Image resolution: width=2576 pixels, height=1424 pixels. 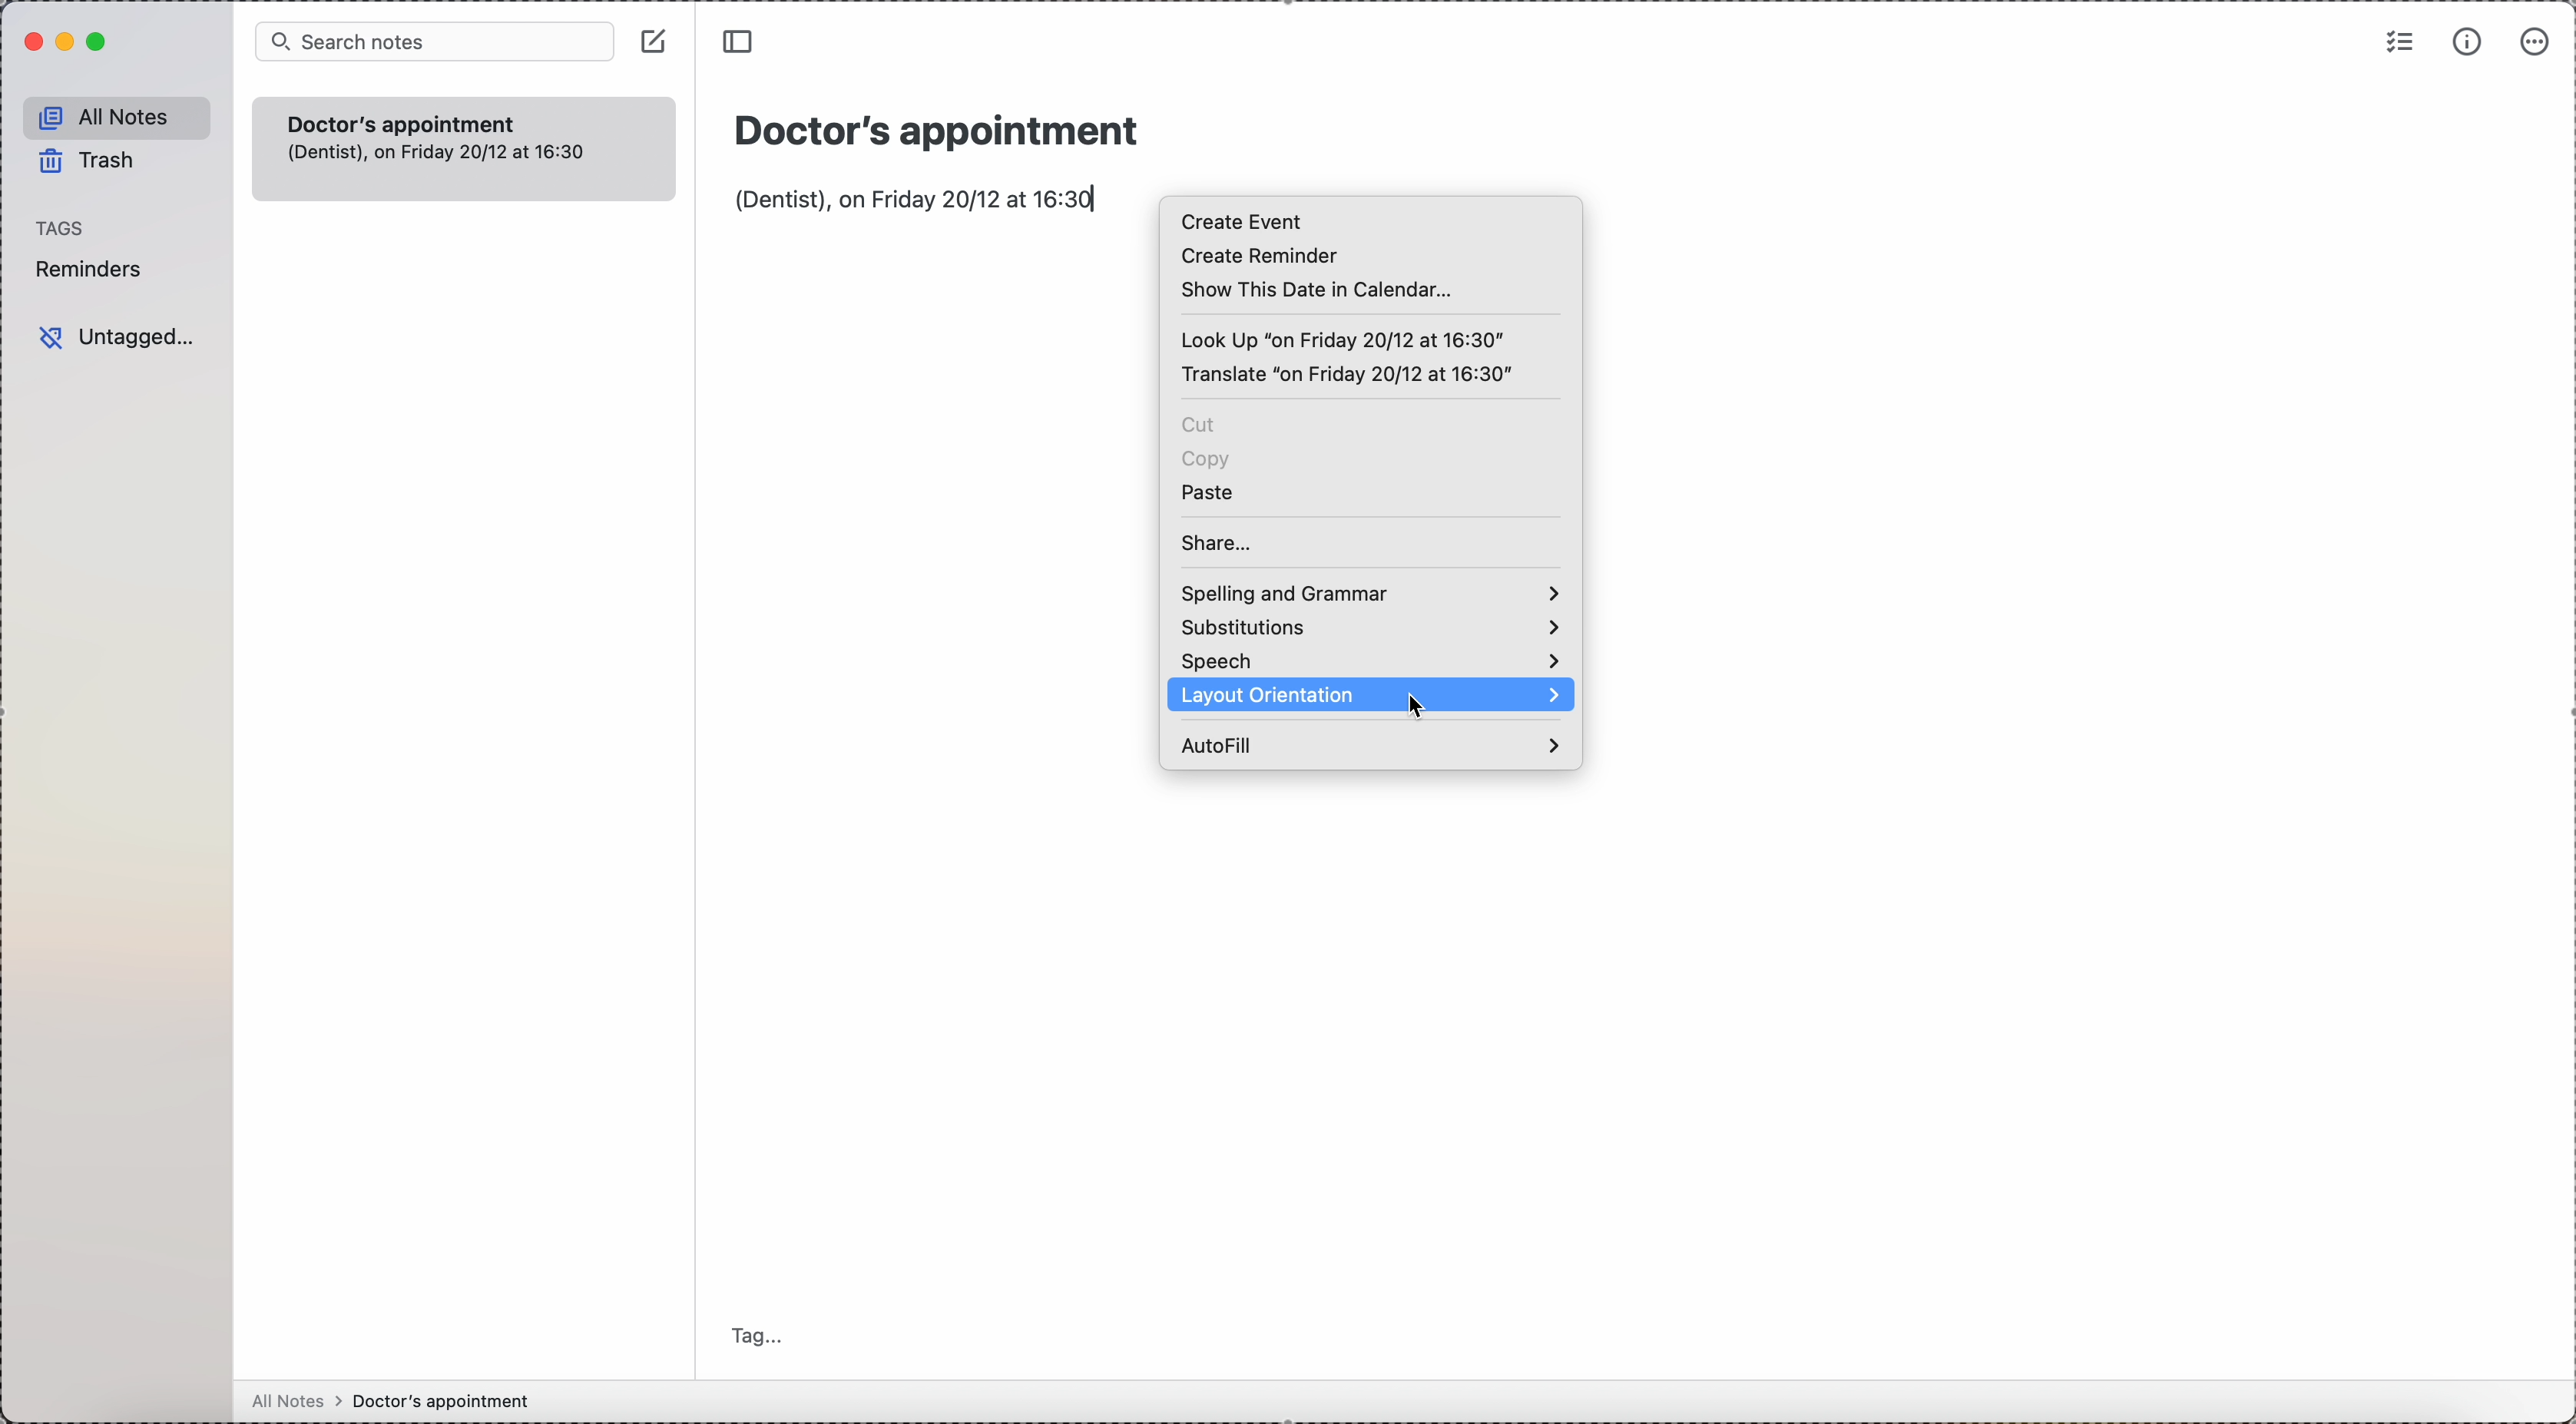 What do you see at coordinates (934, 127) in the screenshot?
I see `title: Doctor's appointment` at bounding box center [934, 127].